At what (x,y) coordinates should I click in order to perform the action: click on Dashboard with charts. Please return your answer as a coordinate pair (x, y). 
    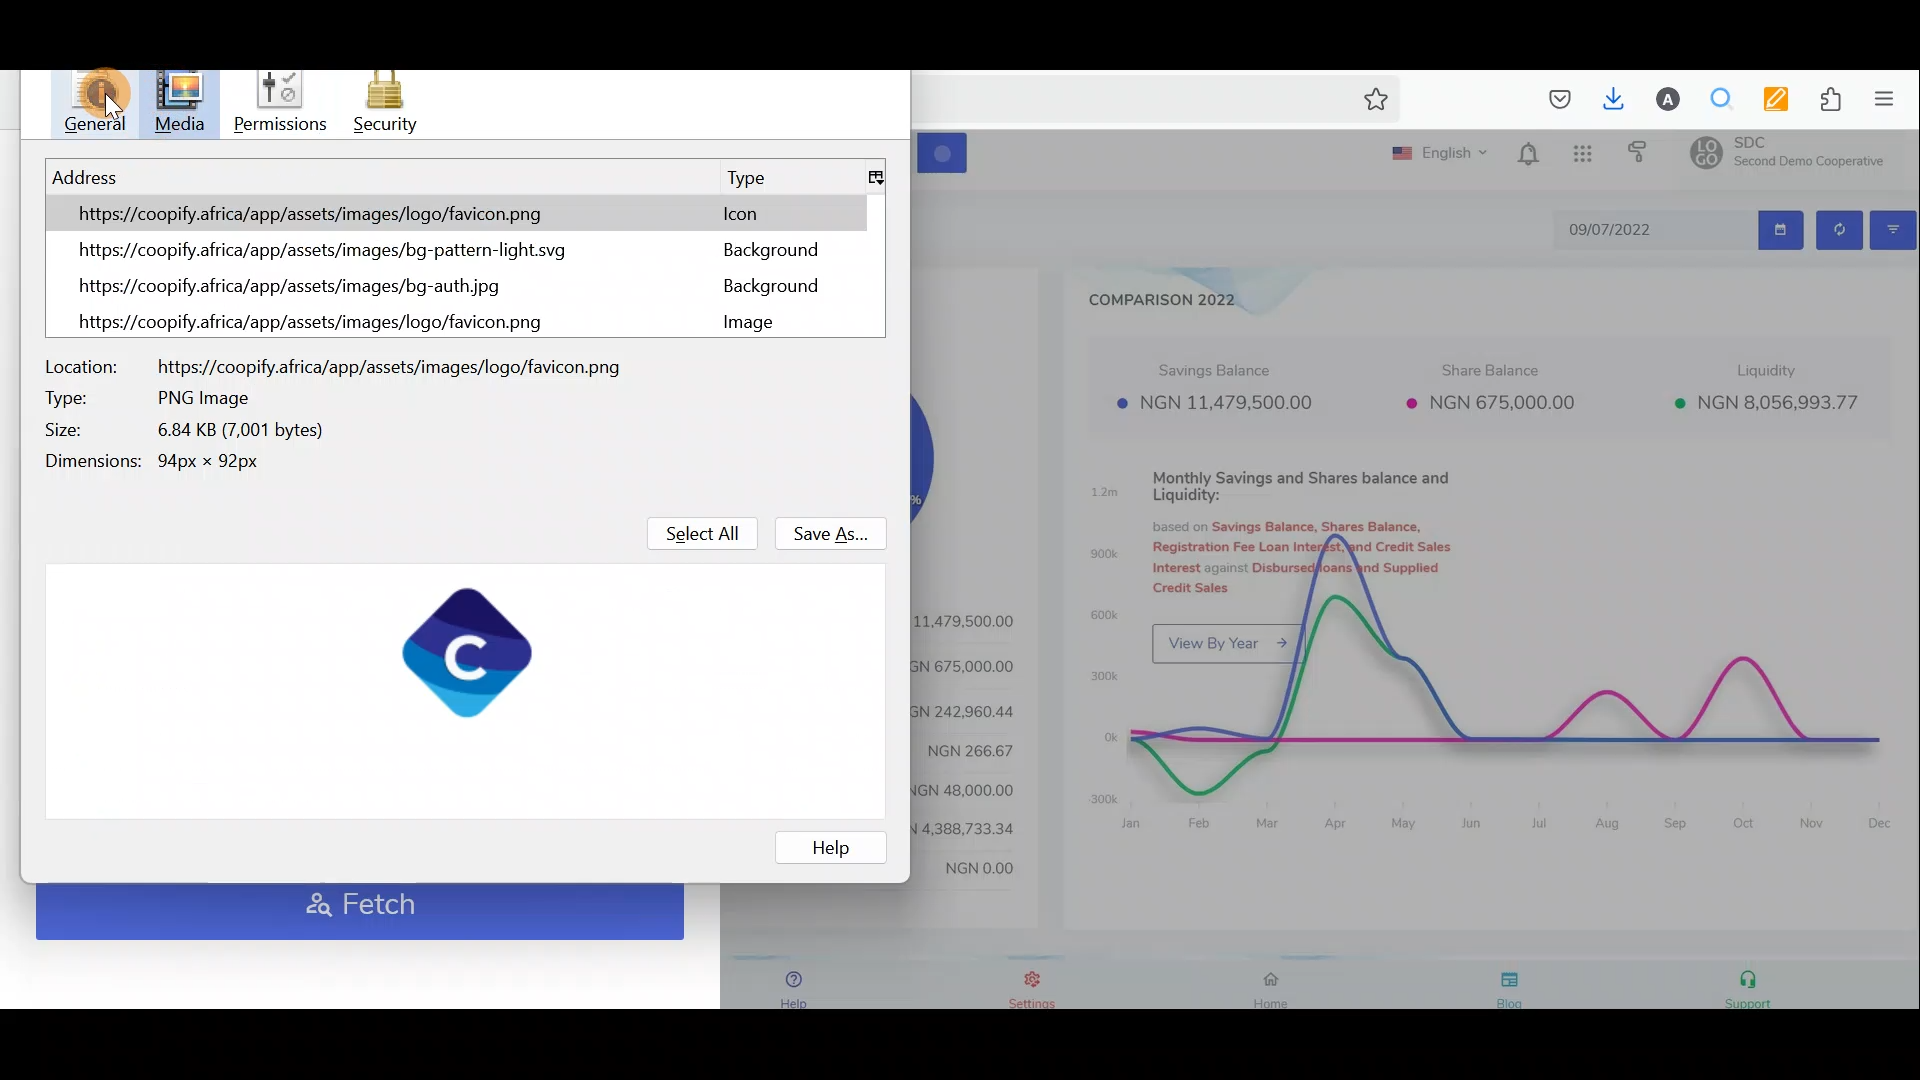
    Looking at the image, I should click on (1418, 577).